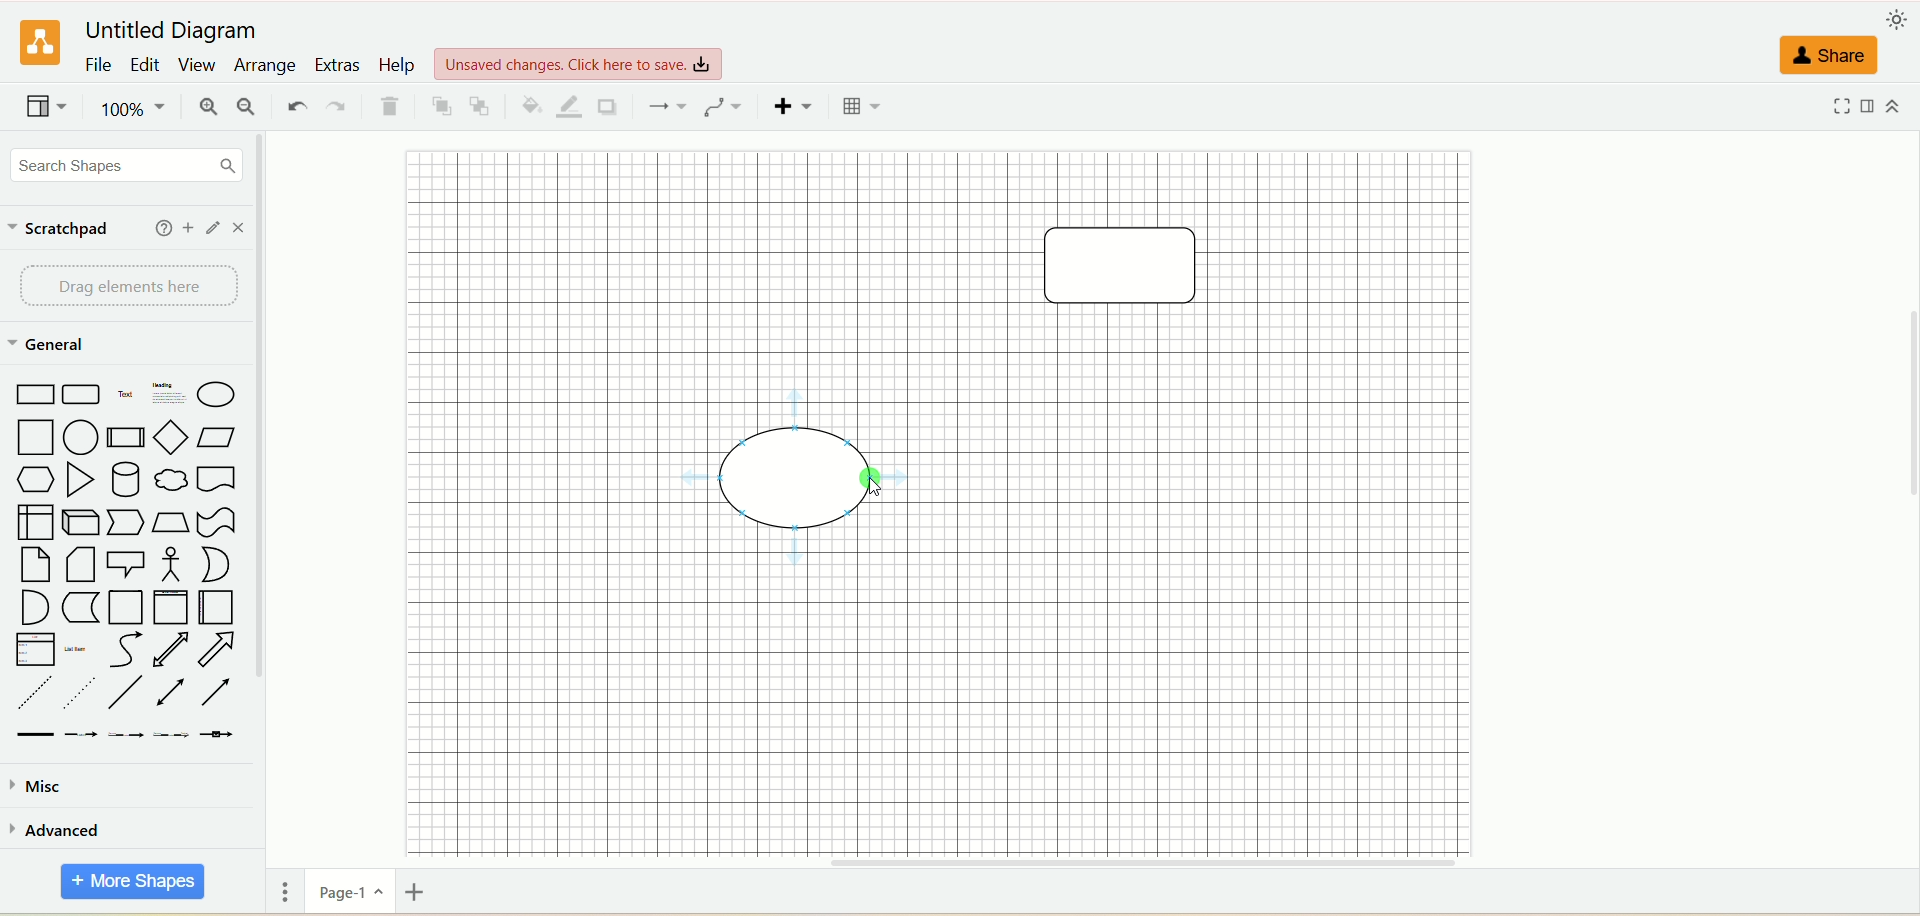 This screenshot has height=916, width=1920. Describe the element at coordinates (392, 108) in the screenshot. I see `delete` at that location.